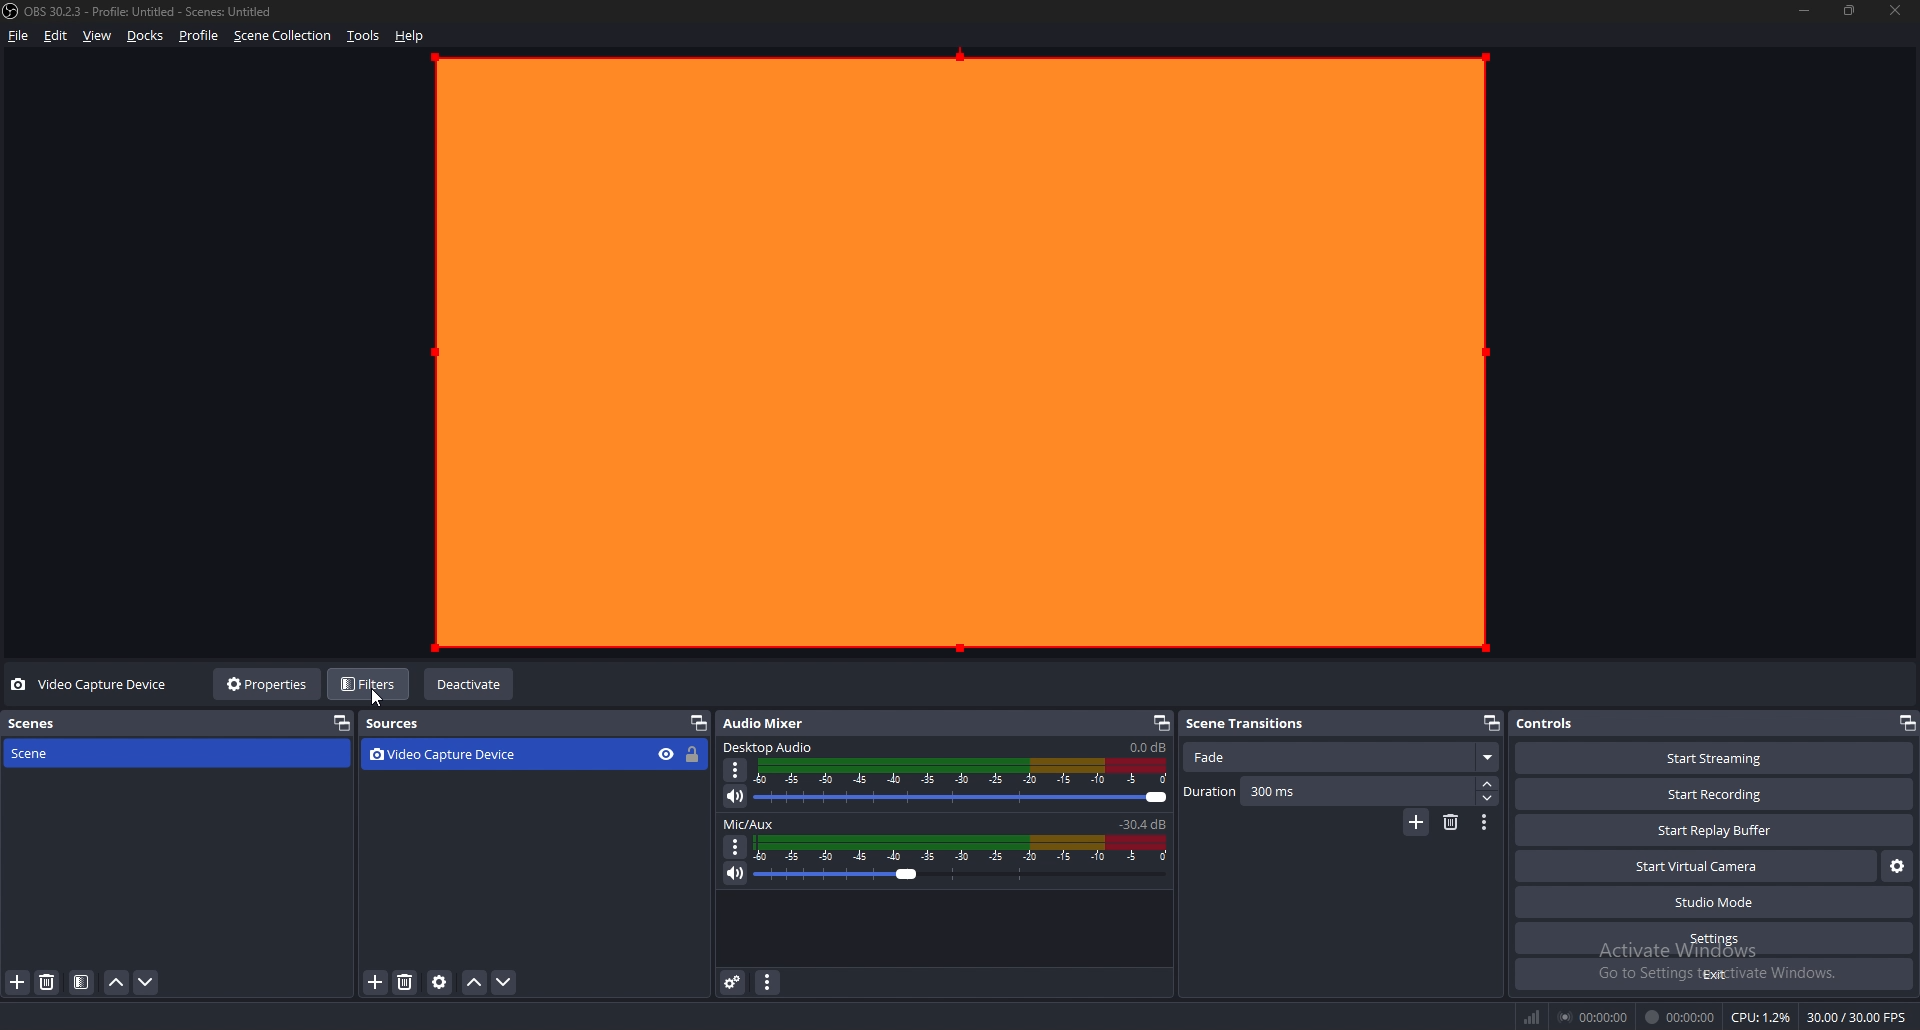  Describe the element at coordinates (99, 723) in the screenshot. I see `scenes` at that location.